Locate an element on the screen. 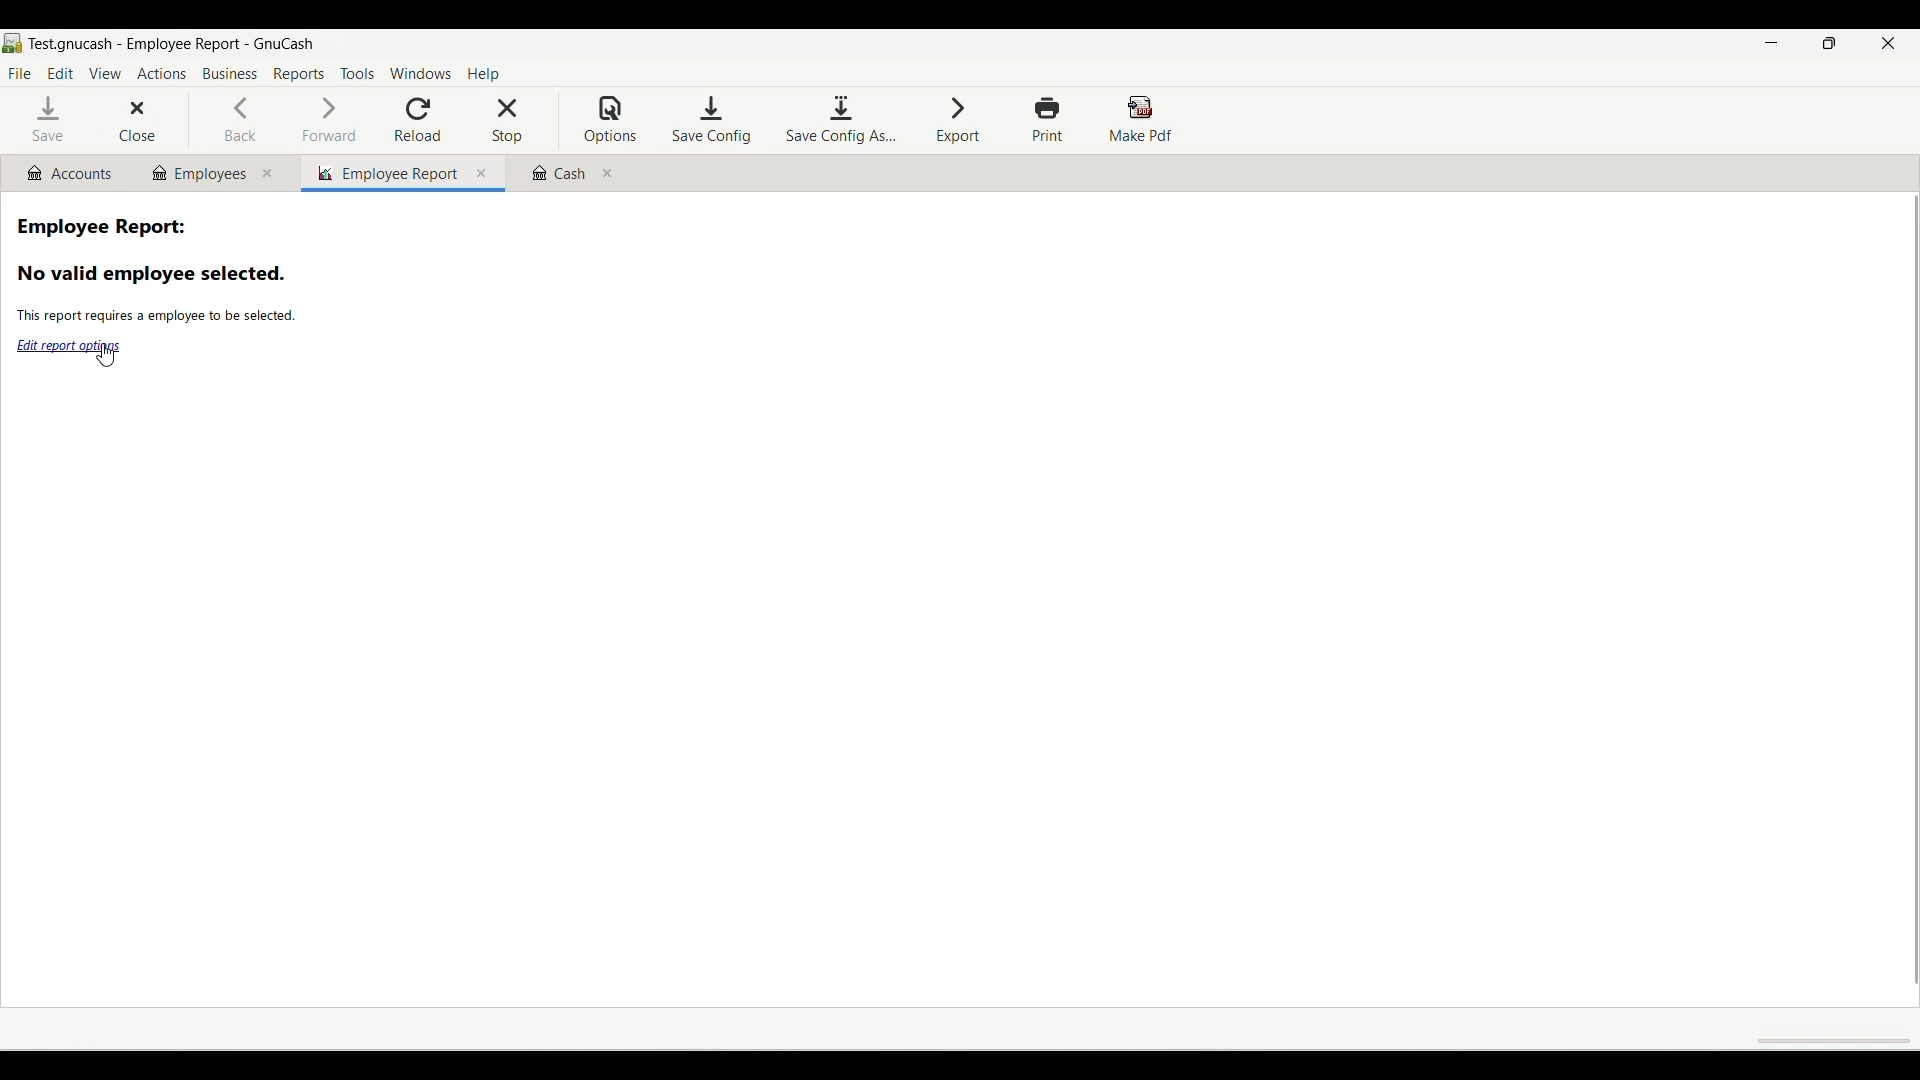 Image resolution: width=1920 pixels, height=1080 pixels. File is located at coordinates (19, 73).